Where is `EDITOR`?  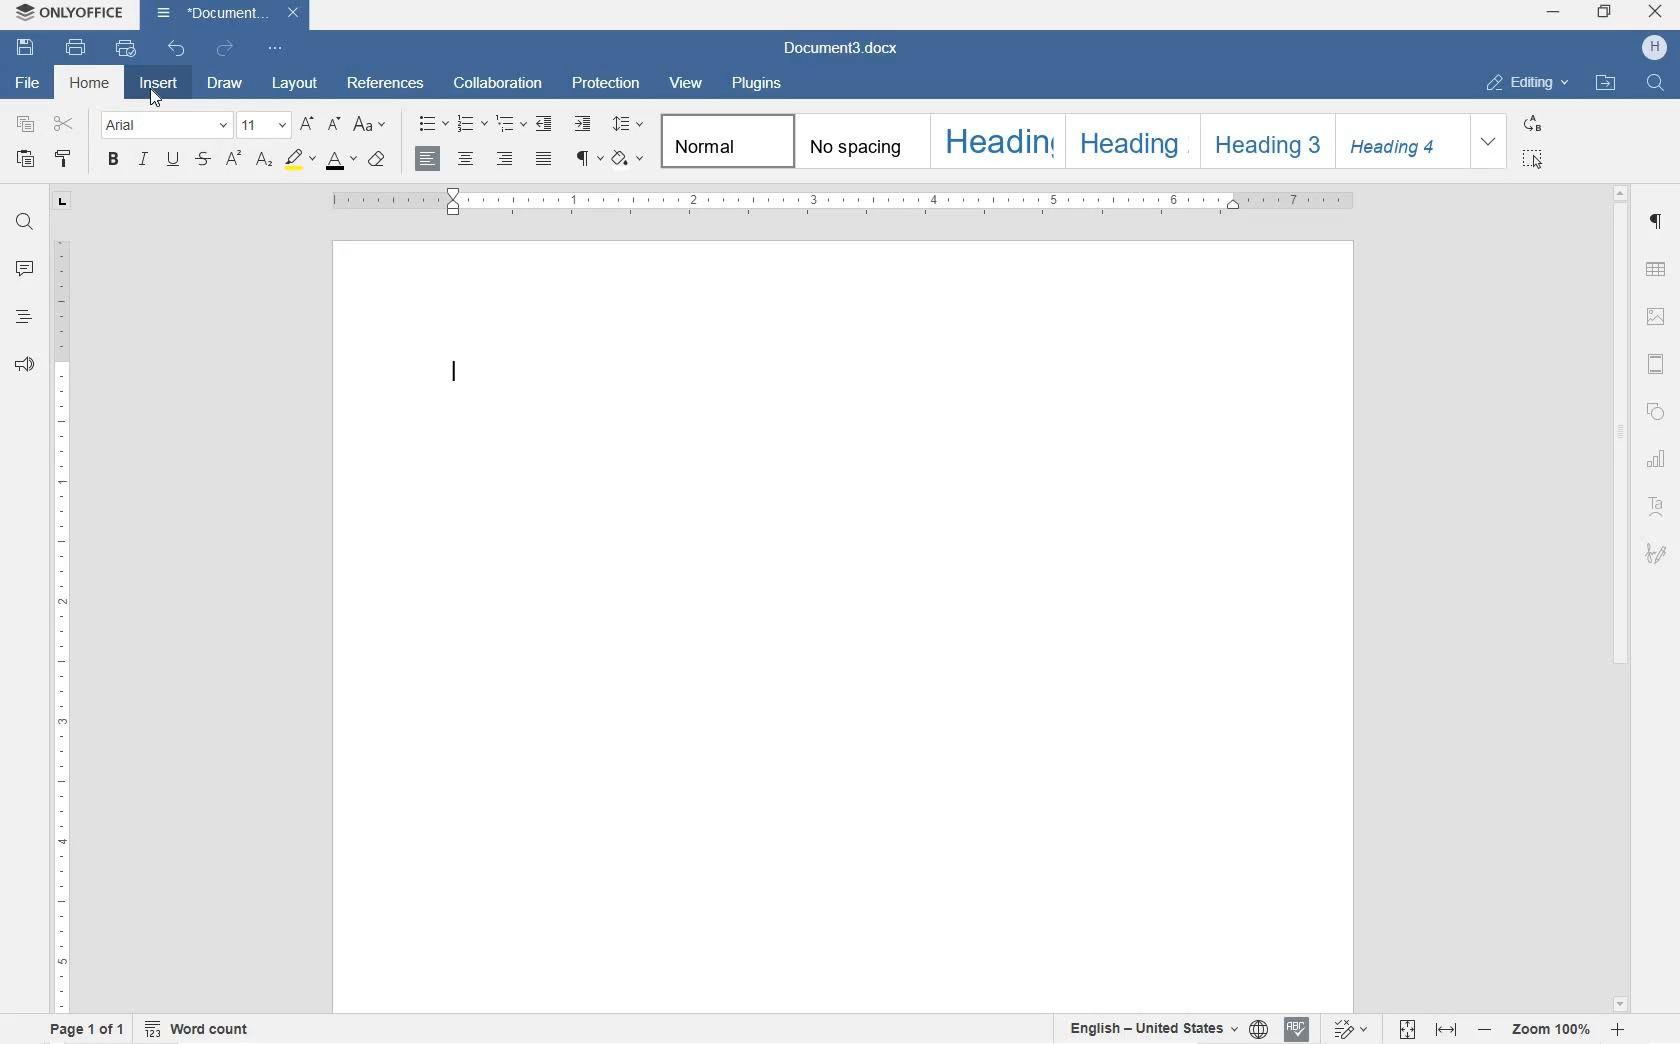 EDITOR is located at coordinates (455, 376).